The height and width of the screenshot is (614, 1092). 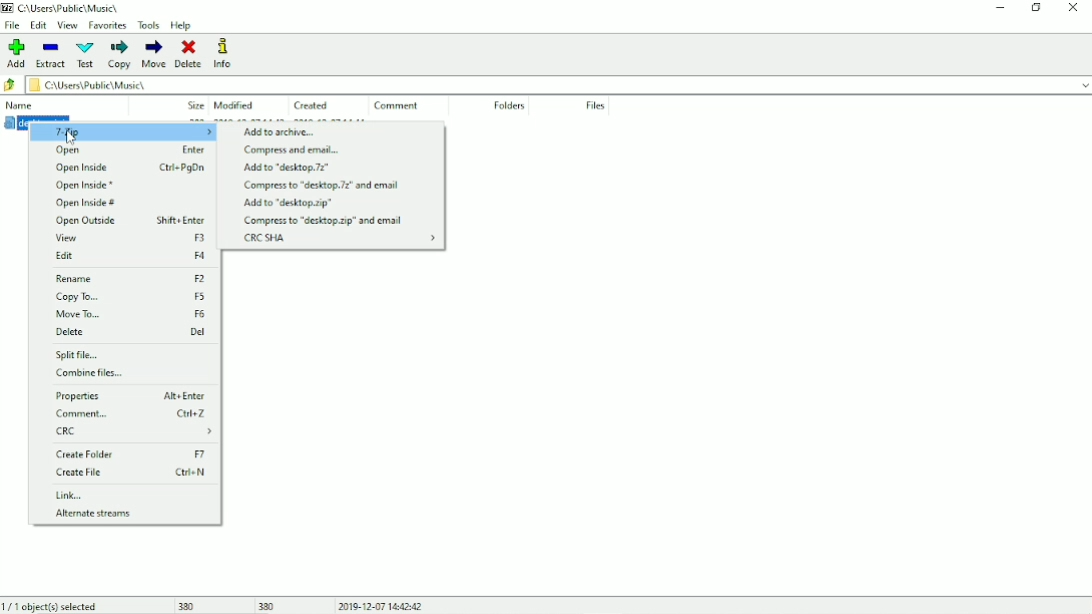 What do you see at coordinates (290, 167) in the screenshot?
I see `Add to "desktop.7z"` at bounding box center [290, 167].